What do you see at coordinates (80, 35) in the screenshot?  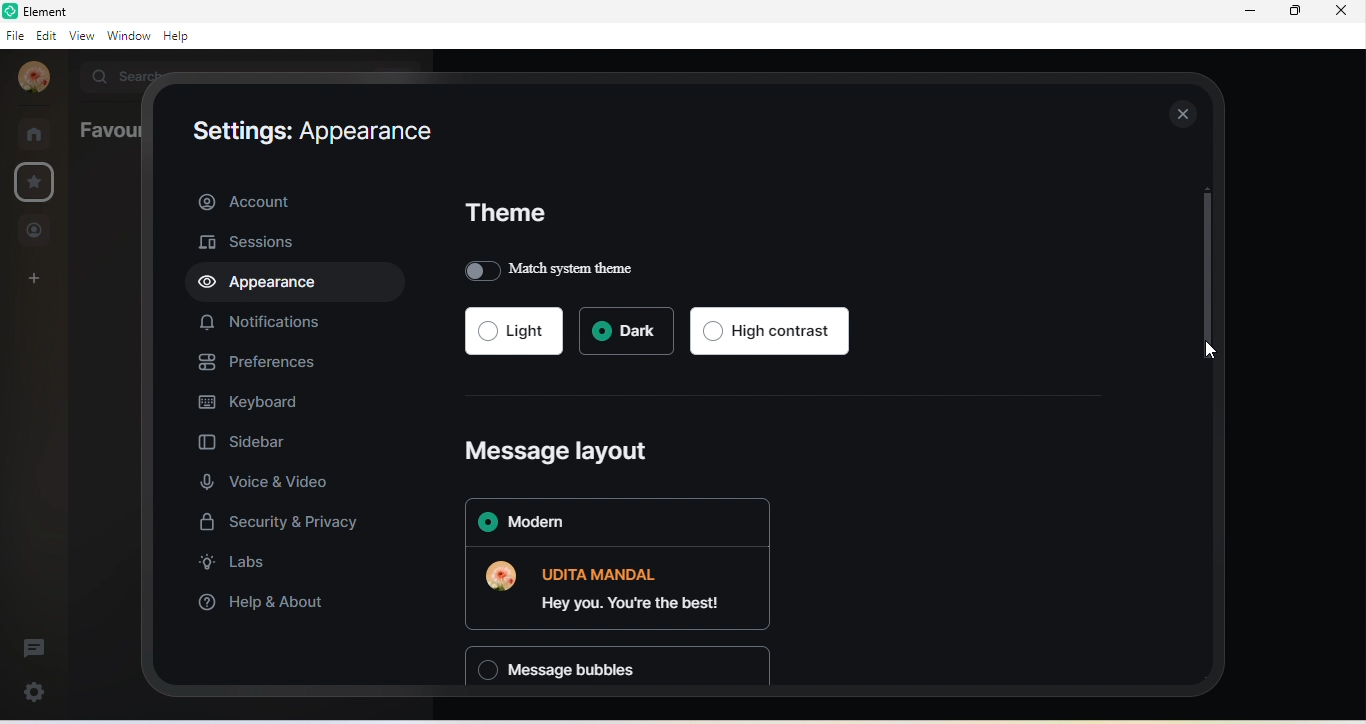 I see `view` at bounding box center [80, 35].